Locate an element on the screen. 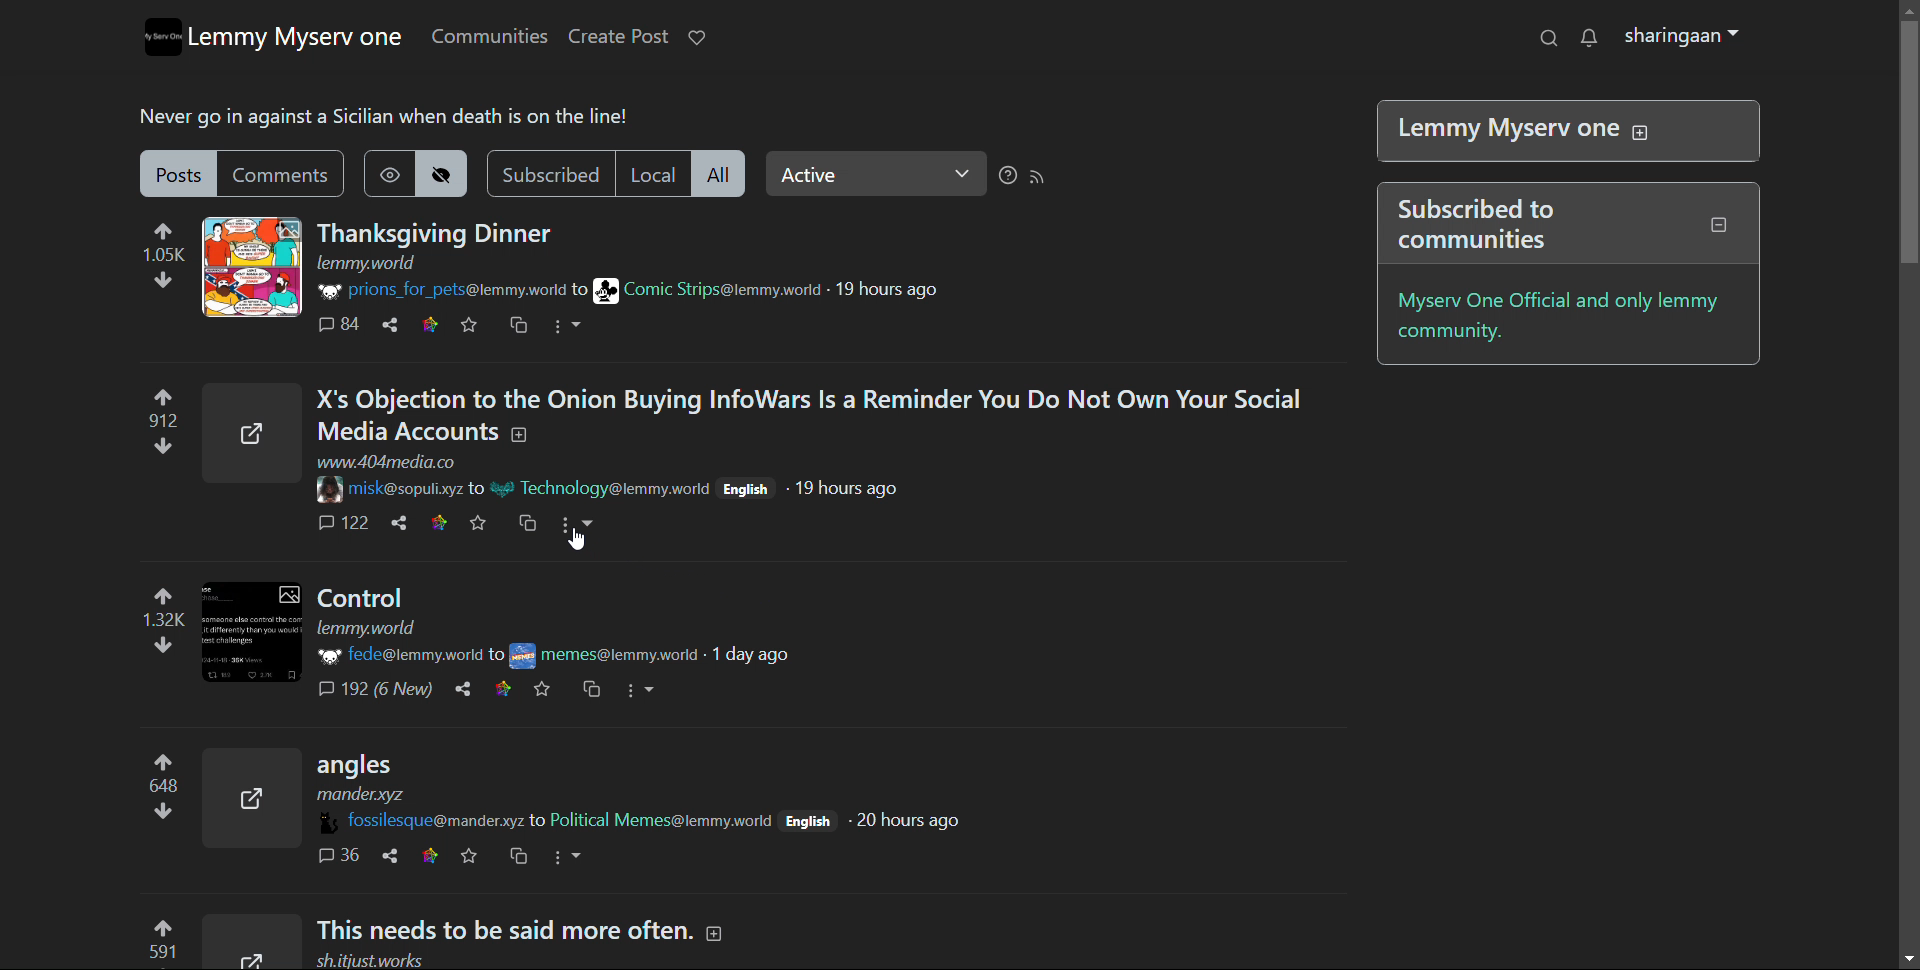 This screenshot has width=1920, height=970. post on "Control" is located at coordinates (512, 605).